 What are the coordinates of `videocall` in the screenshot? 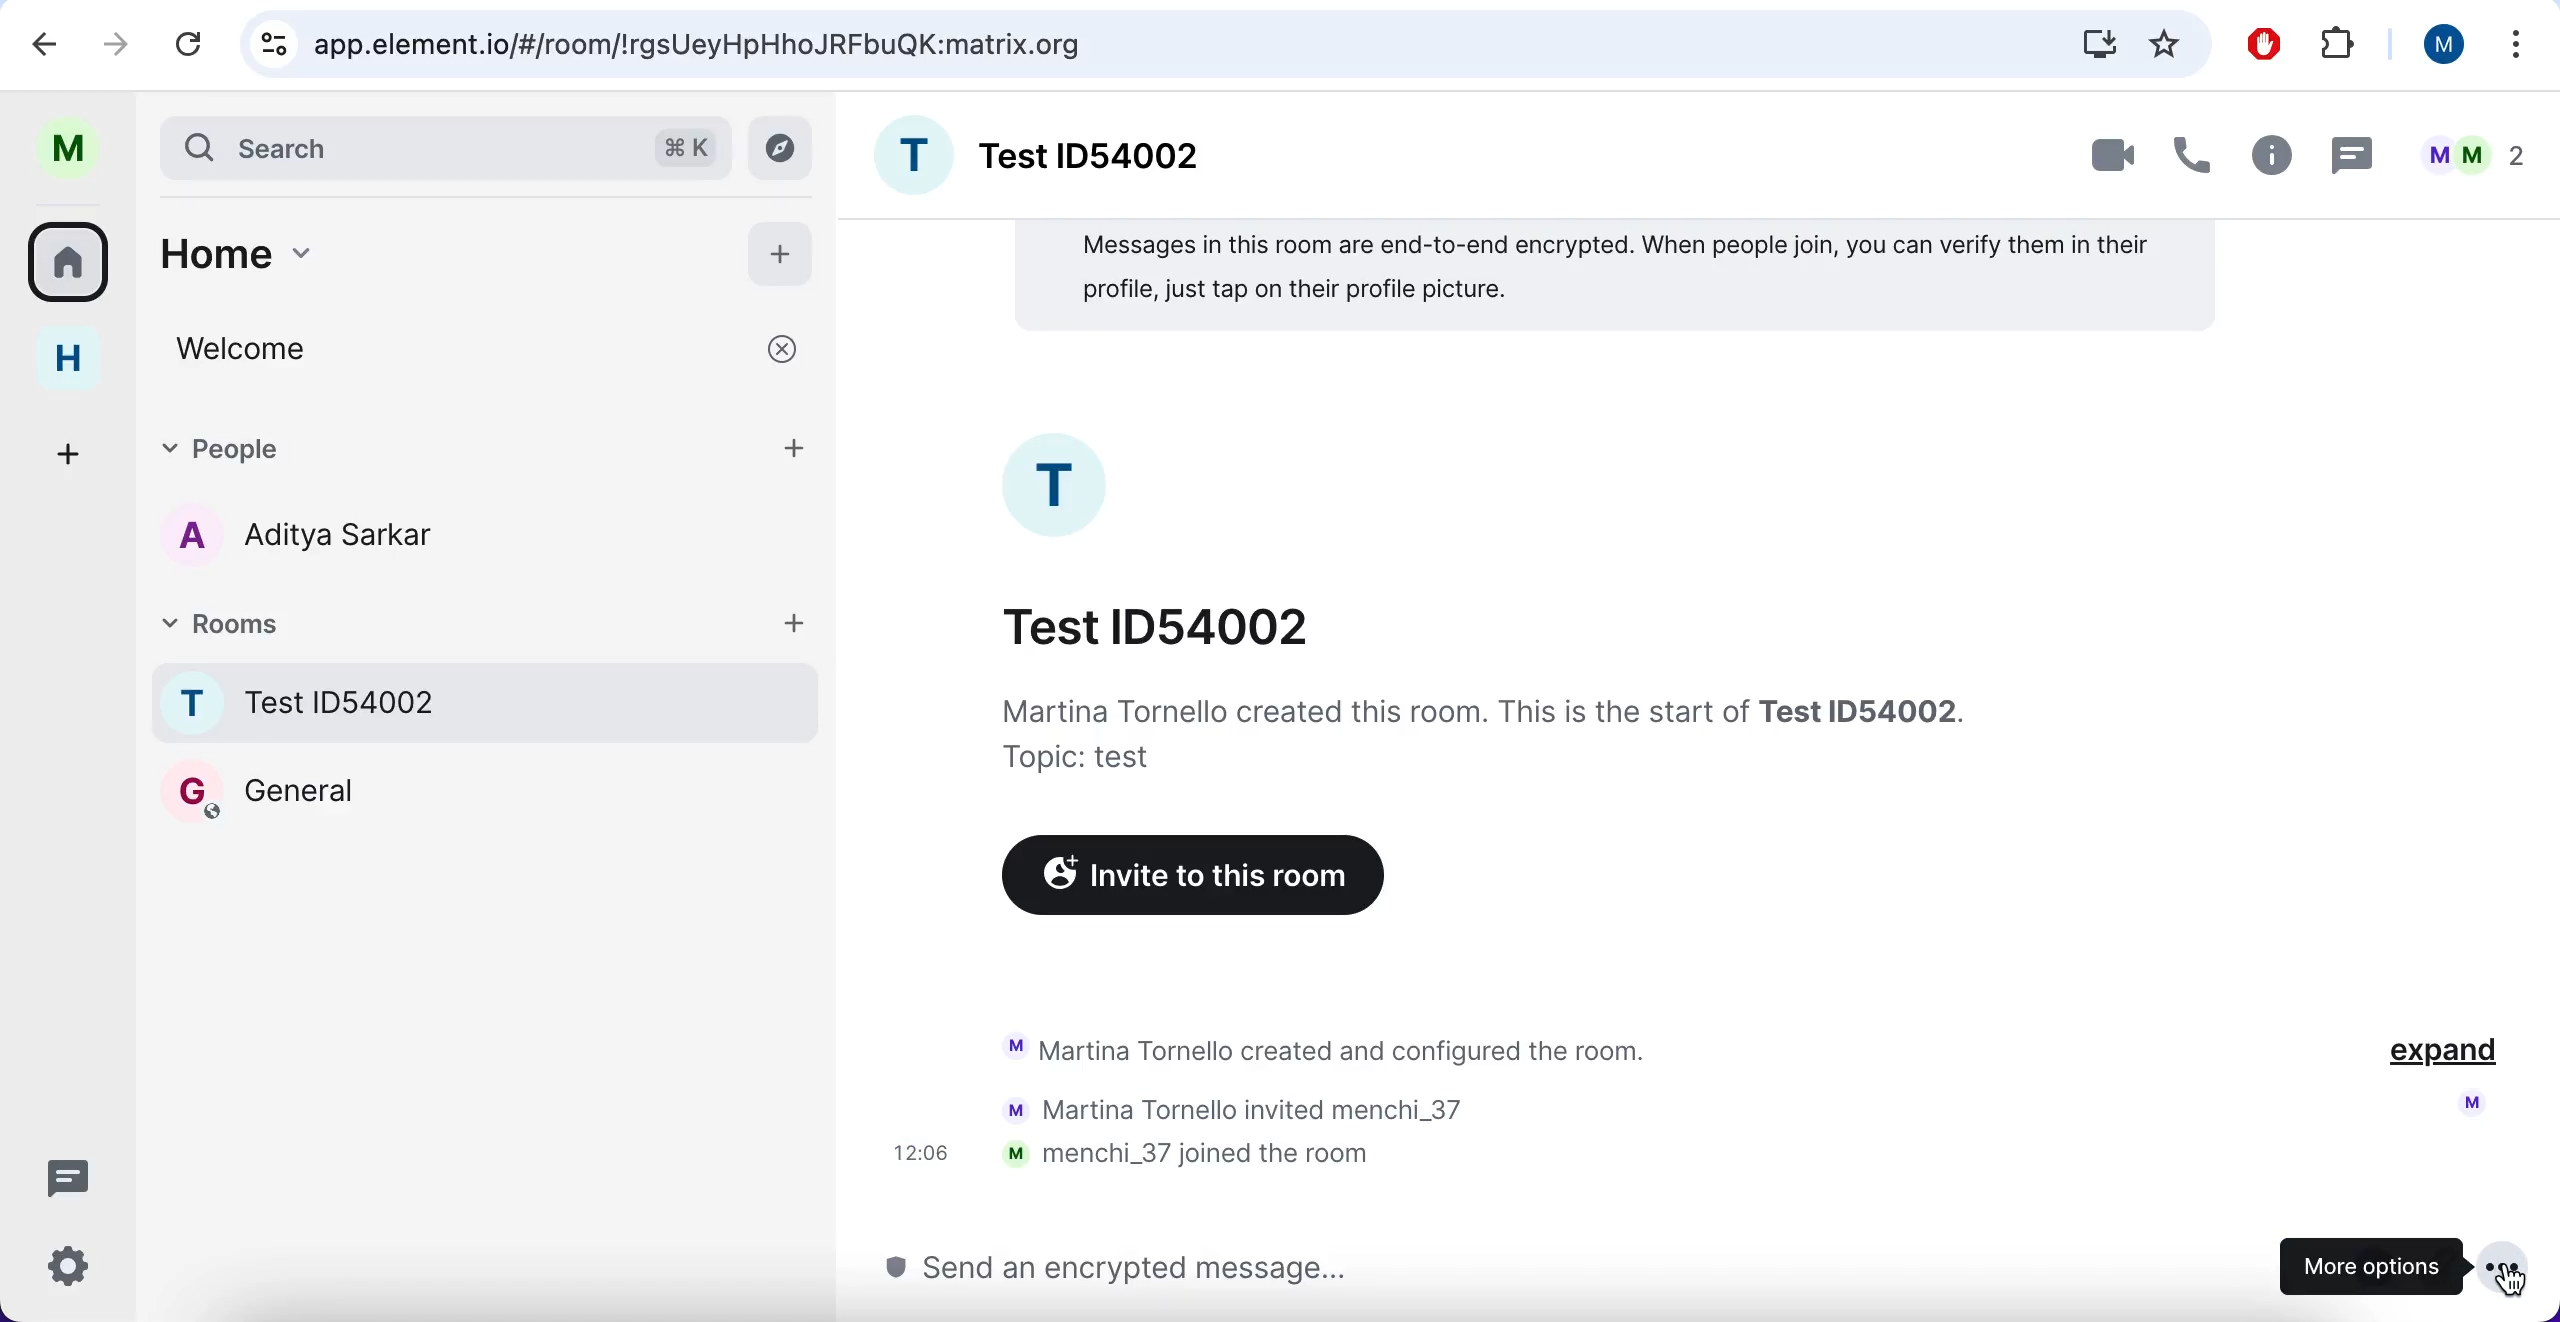 It's located at (2109, 158).